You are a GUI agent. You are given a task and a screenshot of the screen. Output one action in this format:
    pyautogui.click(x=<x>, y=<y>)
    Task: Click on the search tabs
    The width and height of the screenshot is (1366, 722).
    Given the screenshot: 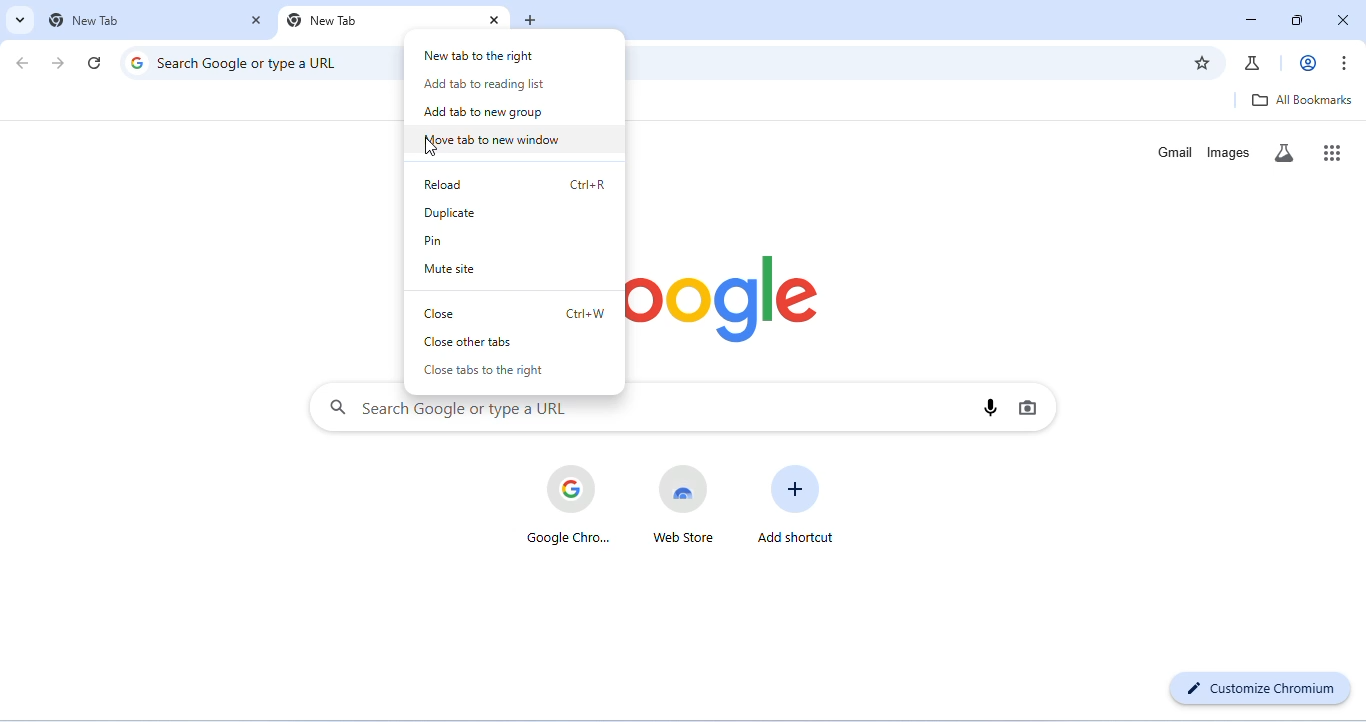 What is the action you would take?
    pyautogui.click(x=20, y=19)
    